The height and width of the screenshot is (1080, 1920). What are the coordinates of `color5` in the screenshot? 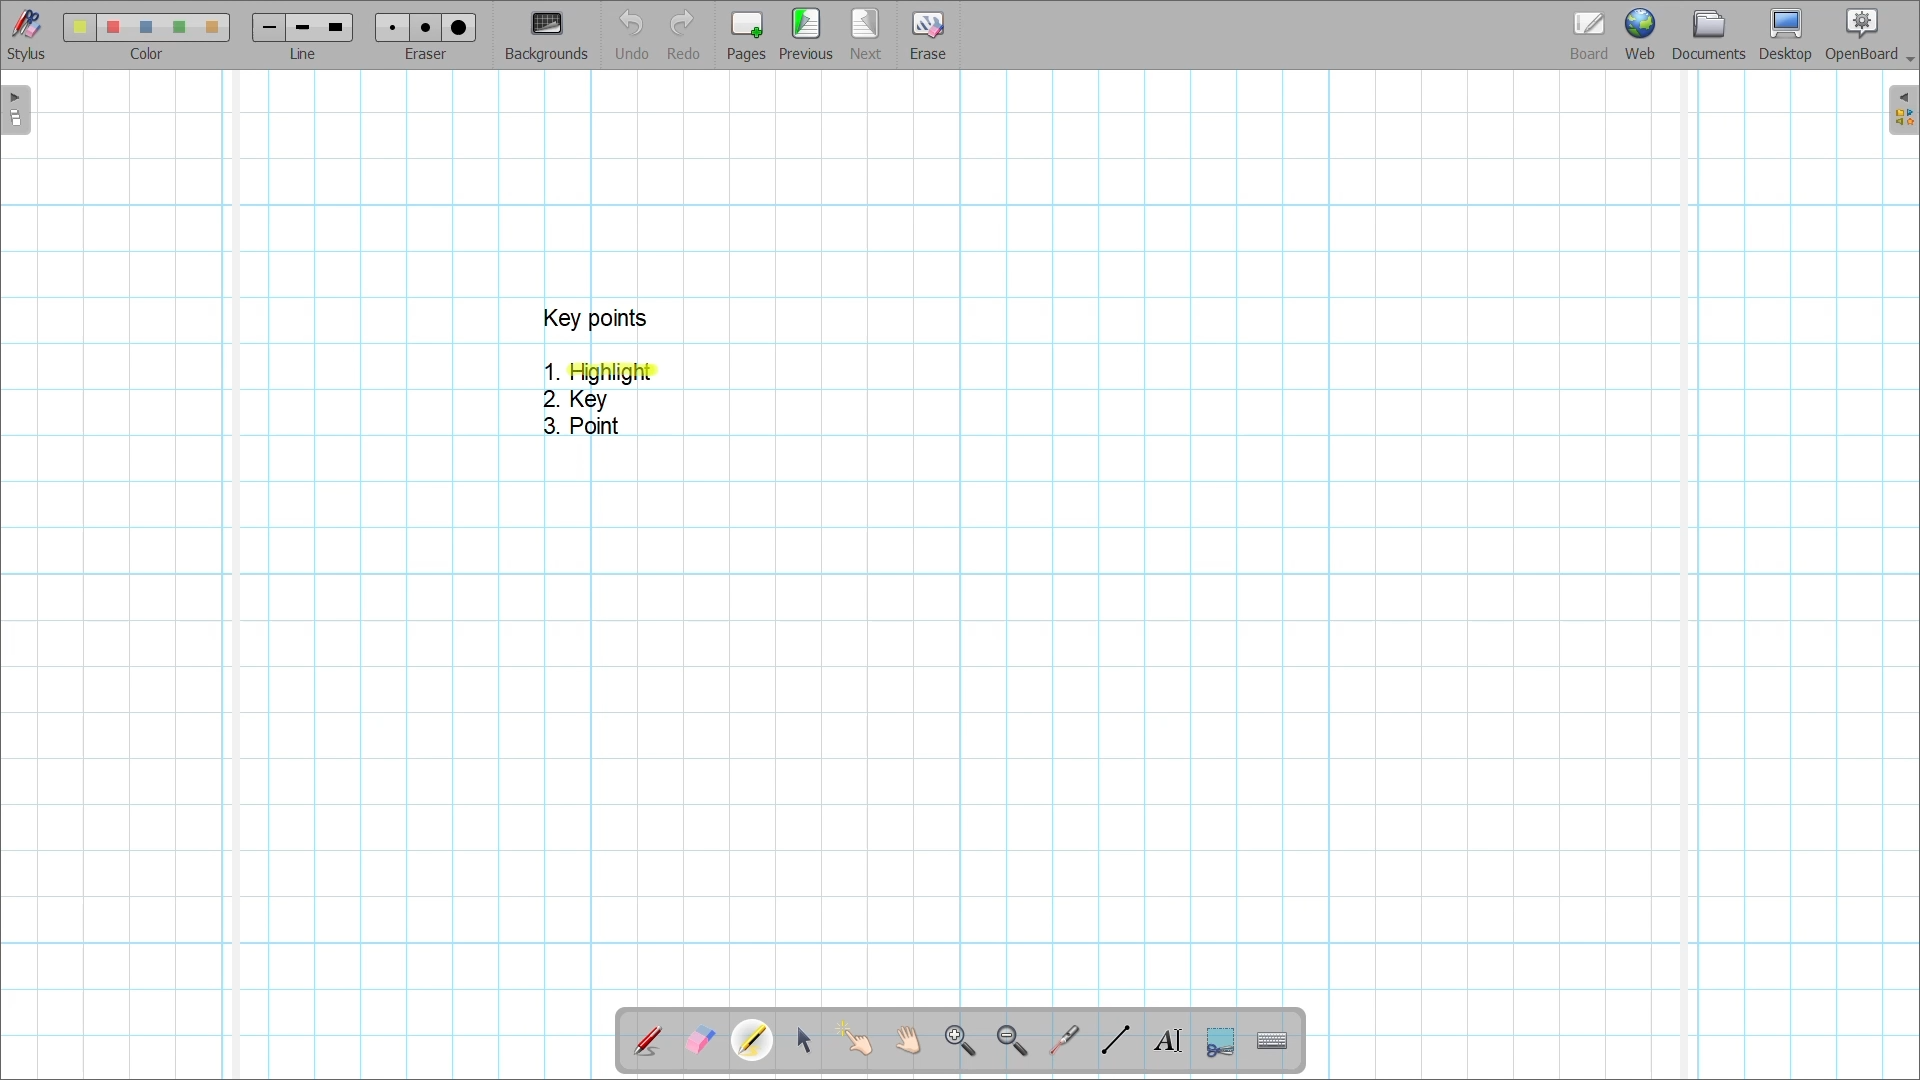 It's located at (210, 28).